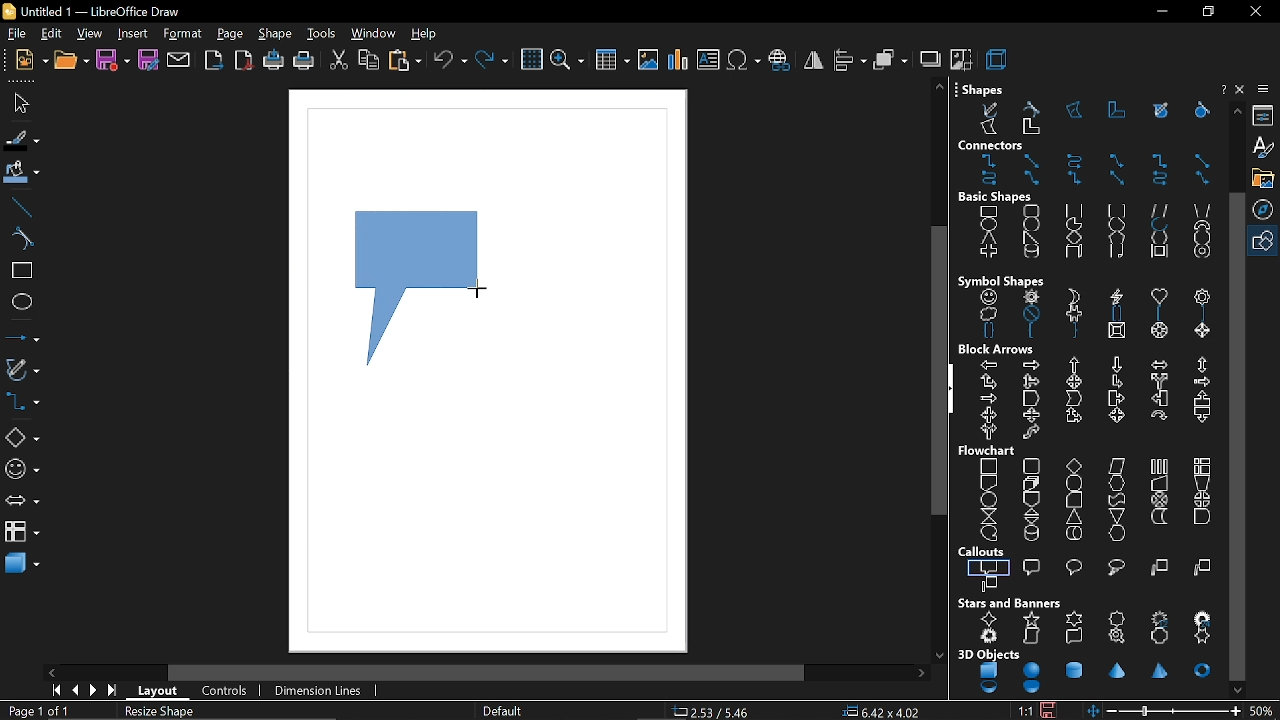 Image resolution: width=1280 pixels, height=720 pixels. I want to click on connector ends with arrow, so click(990, 161).